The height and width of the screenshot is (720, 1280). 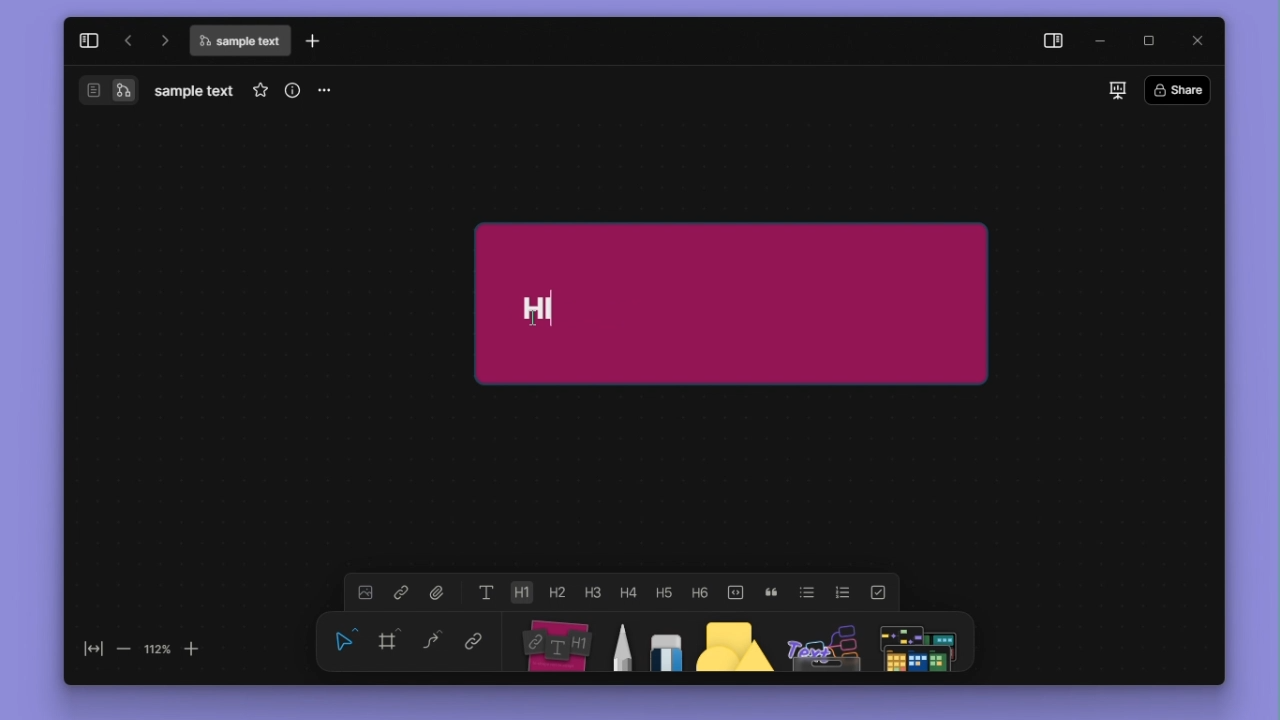 I want to click on other, so click(x=824, y=642).